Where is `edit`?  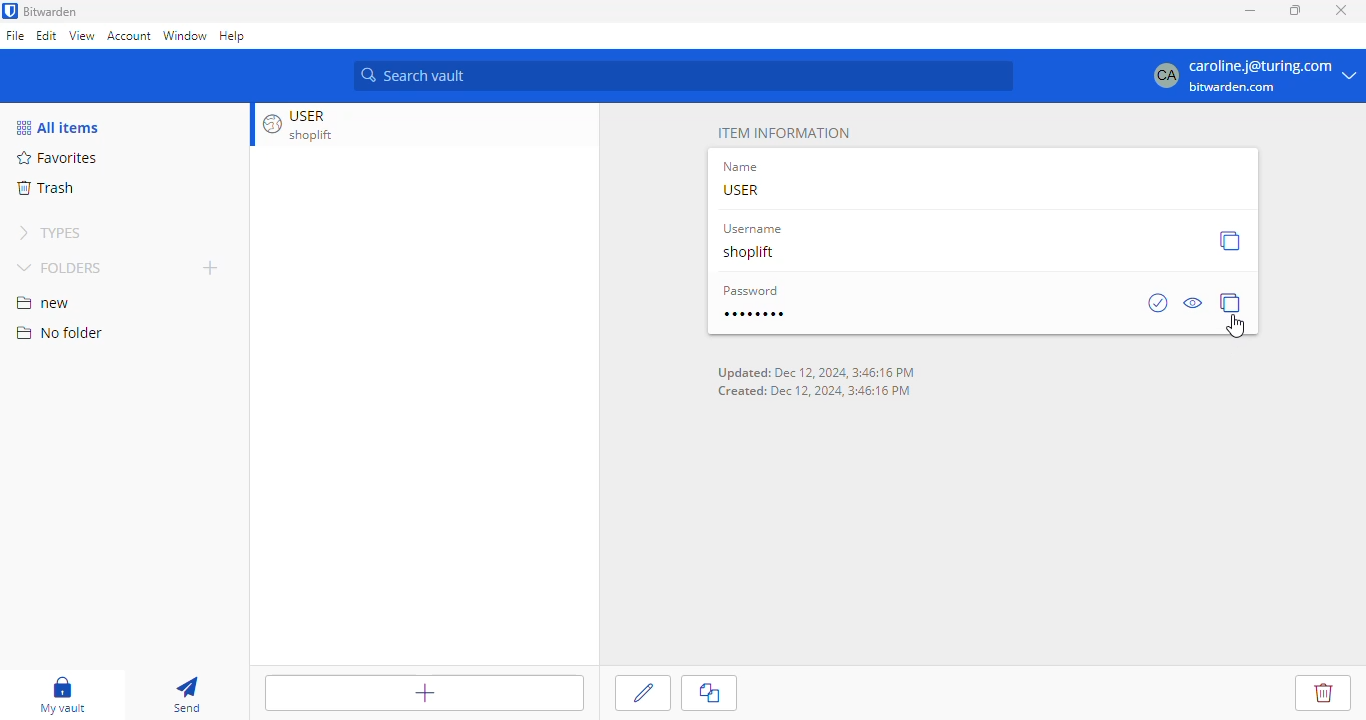 edit is located at coordinates (47, 35).